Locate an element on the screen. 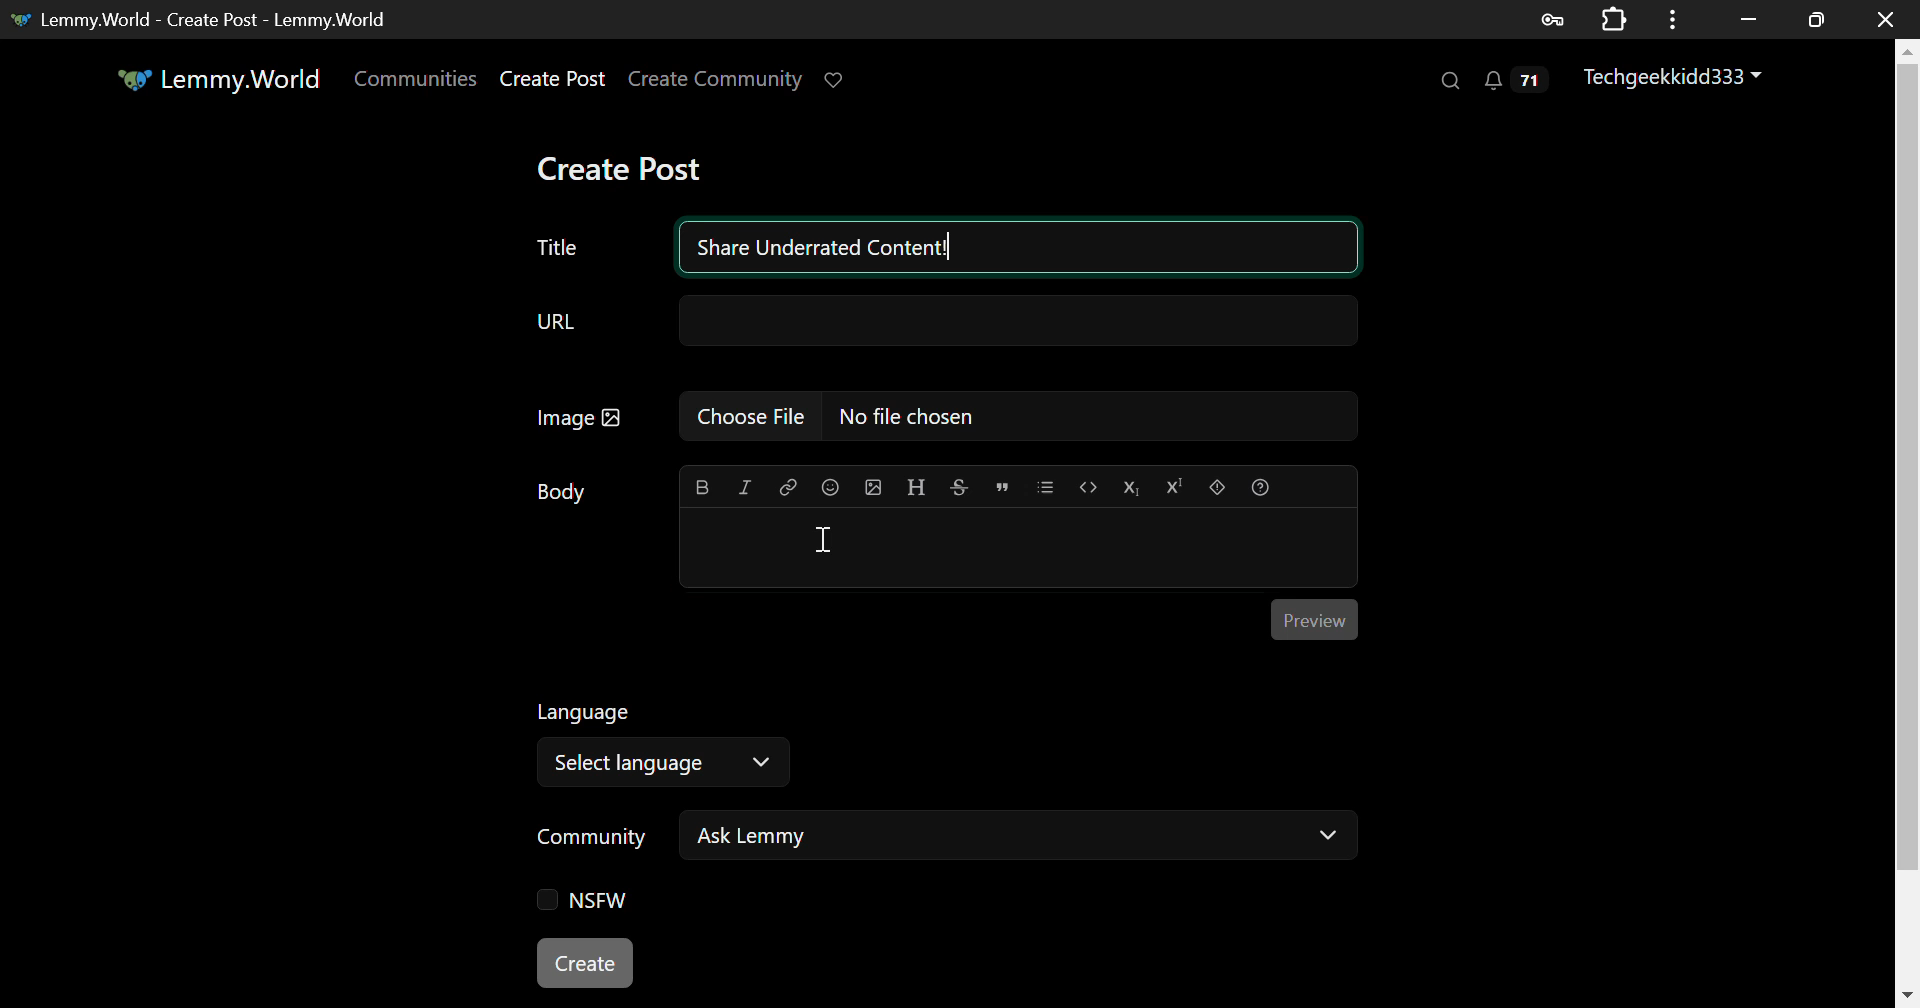 The width and height of the screenshot is (1920, 1008). Saved Password Data is located at coordinates (1550, 20).